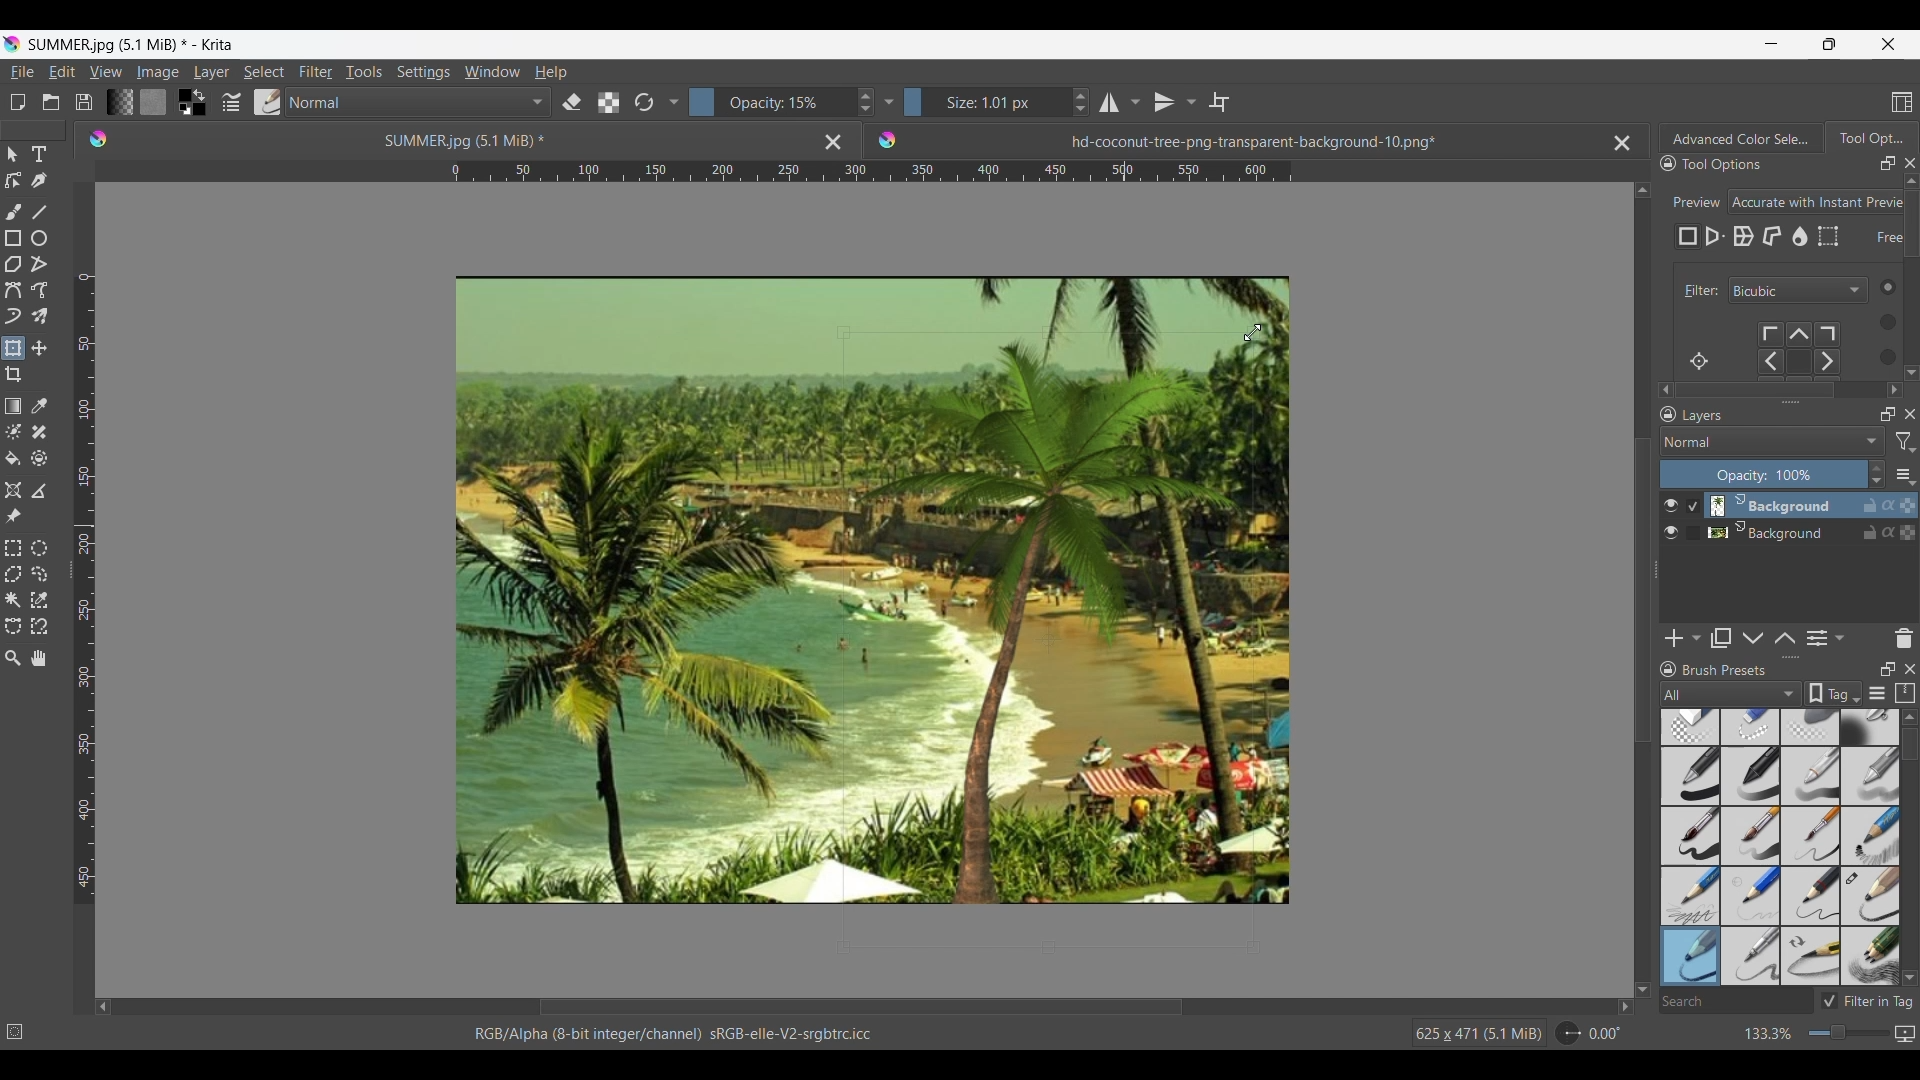 The image size is (1920, 1080). What do you see at coordinates (871, 174) in the screenshot?
I see `Horizontal ruler` at bounding box center [871, 174].